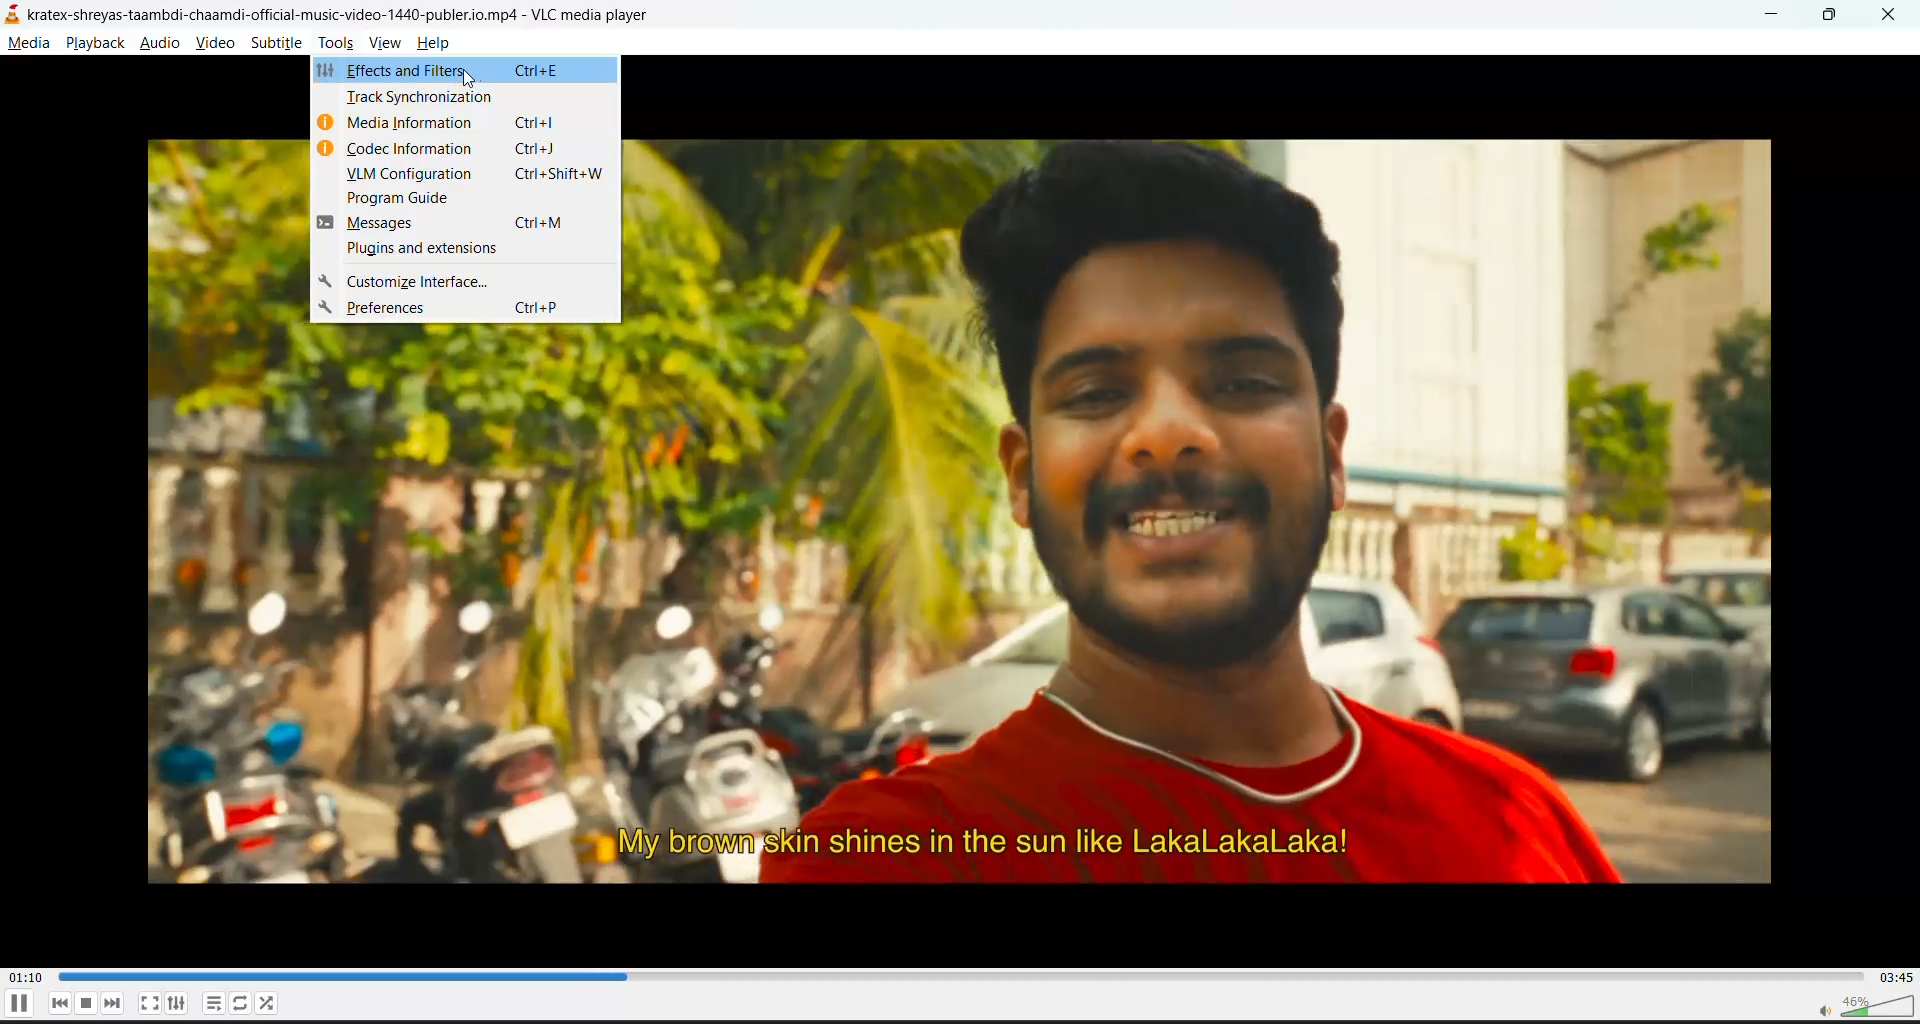 The image size is (1920, 1024). I want to click on random, so click(267, 1005).